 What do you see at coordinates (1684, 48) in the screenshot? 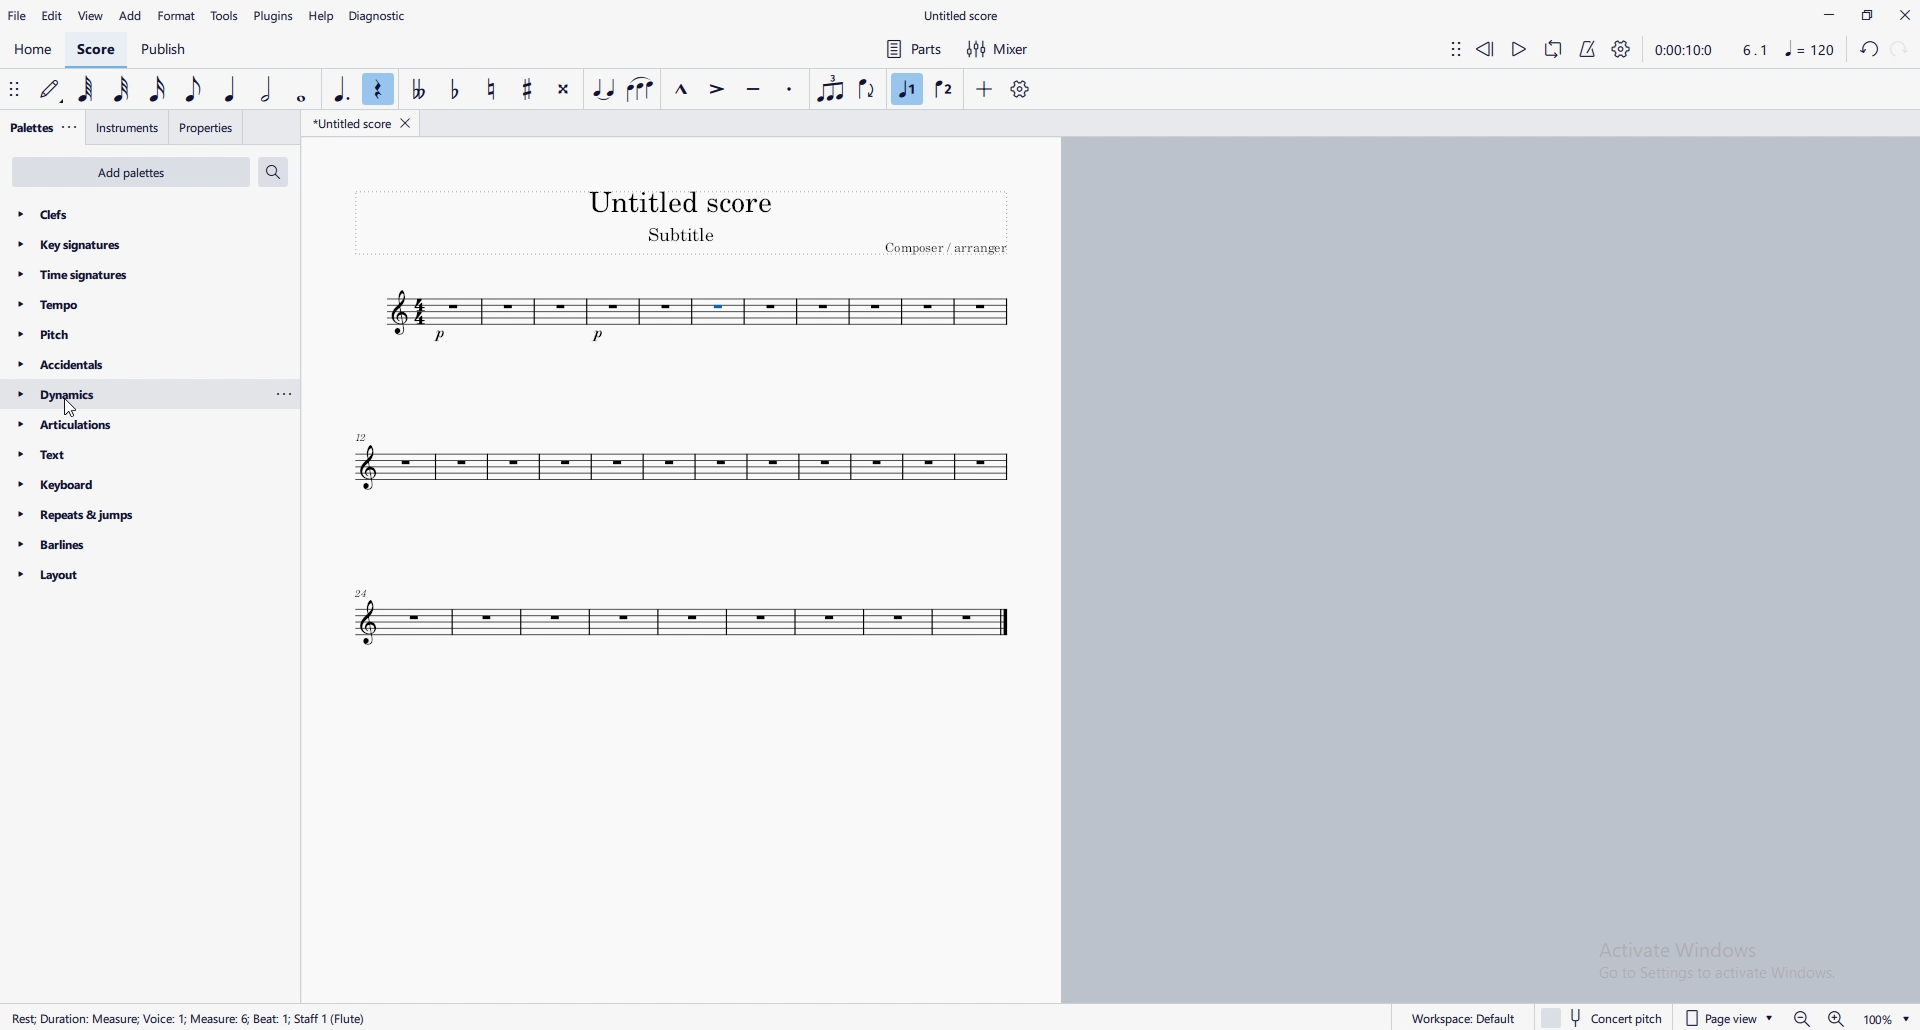
I see `time` at bounding box center [1684, 48].